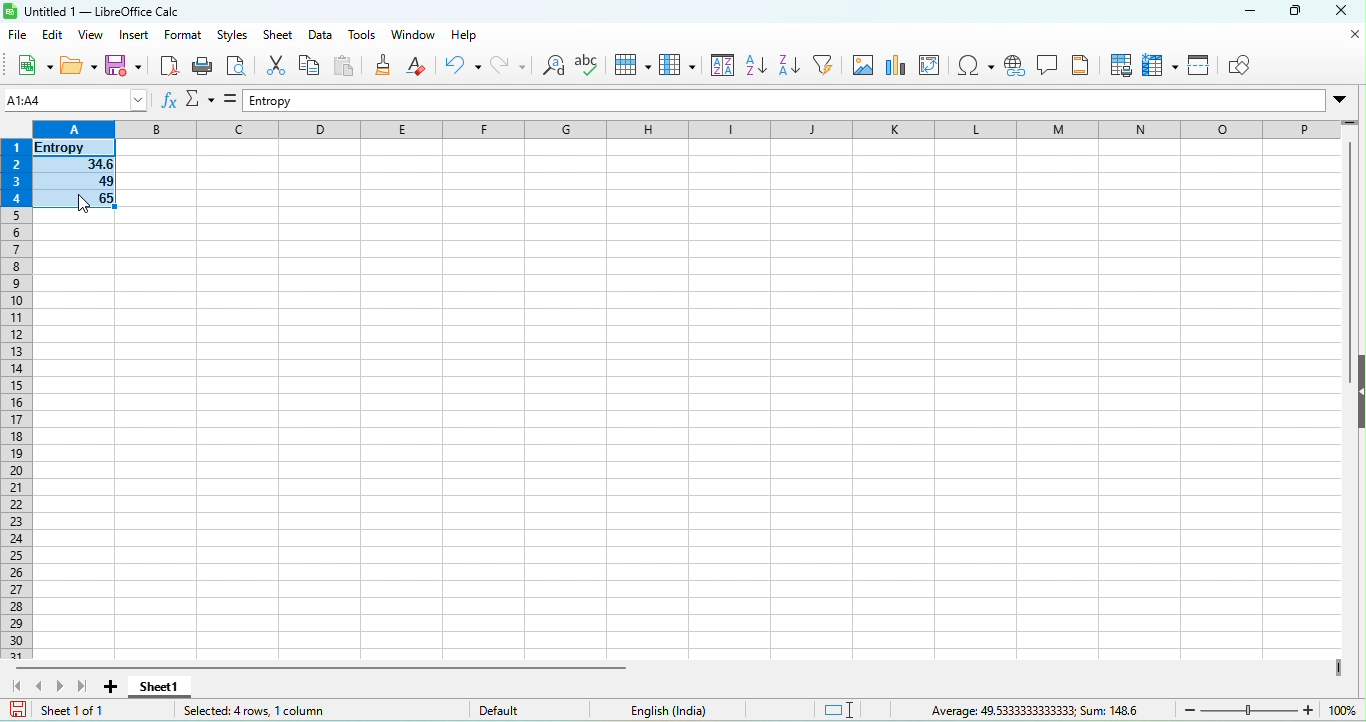 Image resolution: width=1366 pixels, height=722 pixels. Describe the element at coordinates (1086, 67) in the screenshot. I see `headers and footers` at that location.